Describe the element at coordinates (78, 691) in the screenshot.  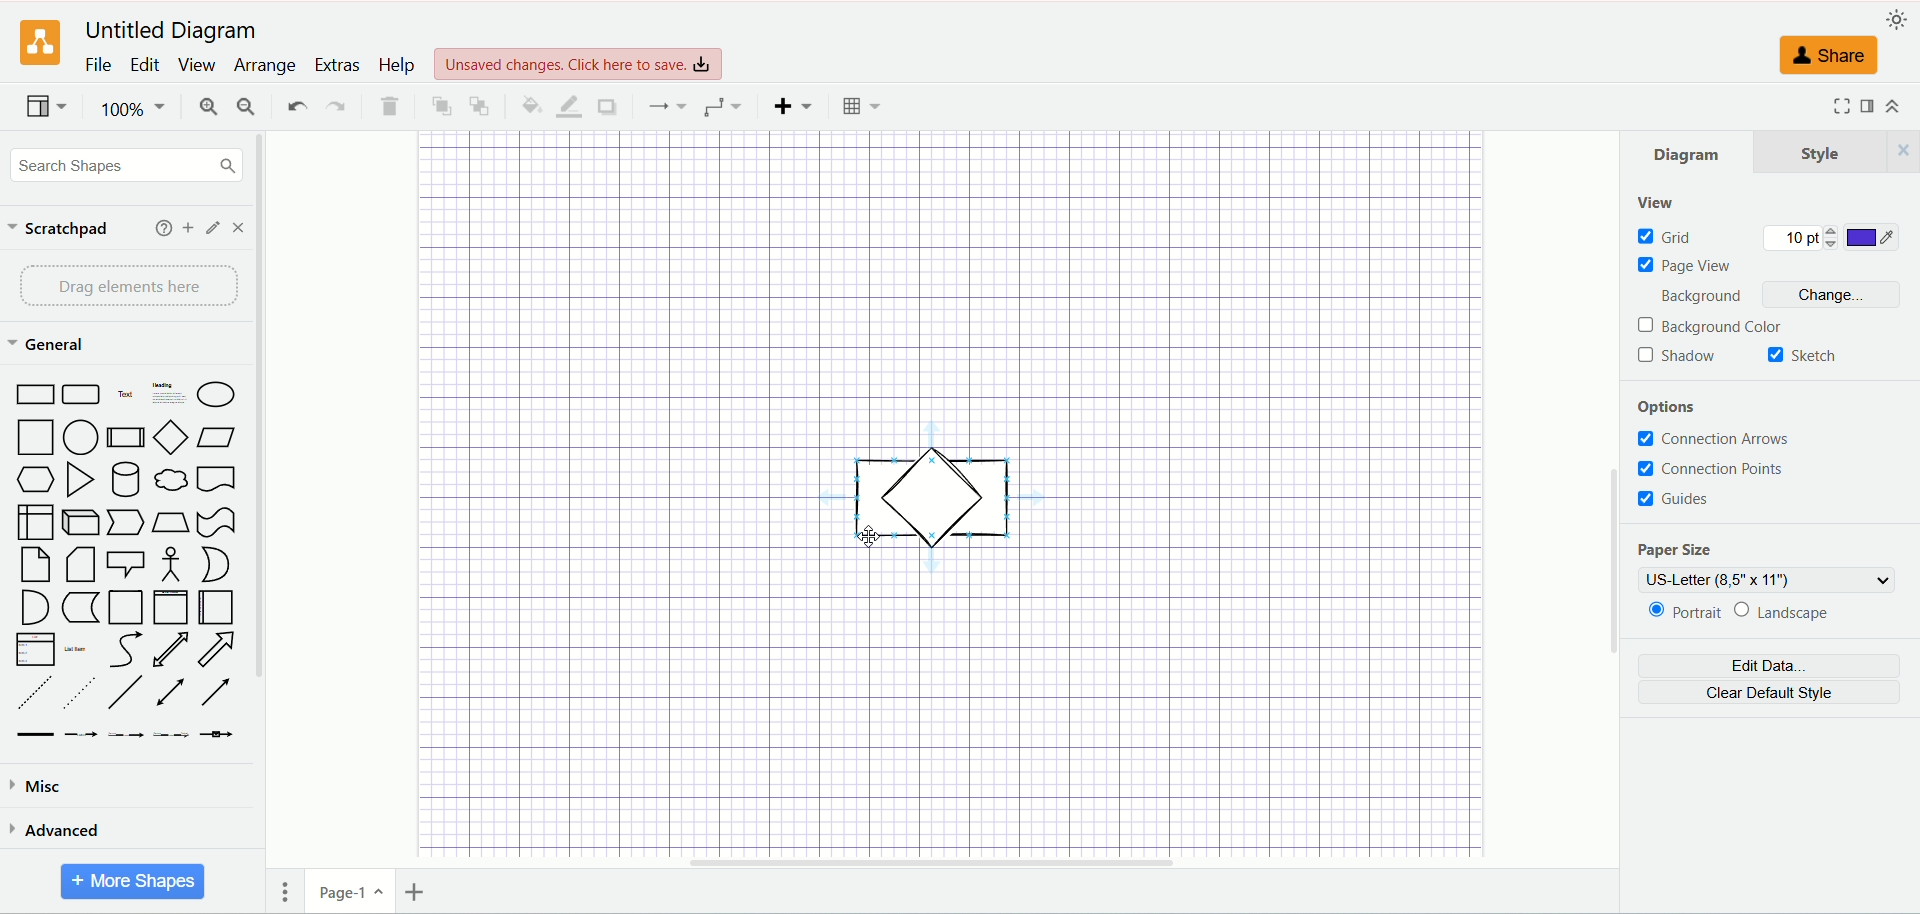
I see `Dotted line` at that location.